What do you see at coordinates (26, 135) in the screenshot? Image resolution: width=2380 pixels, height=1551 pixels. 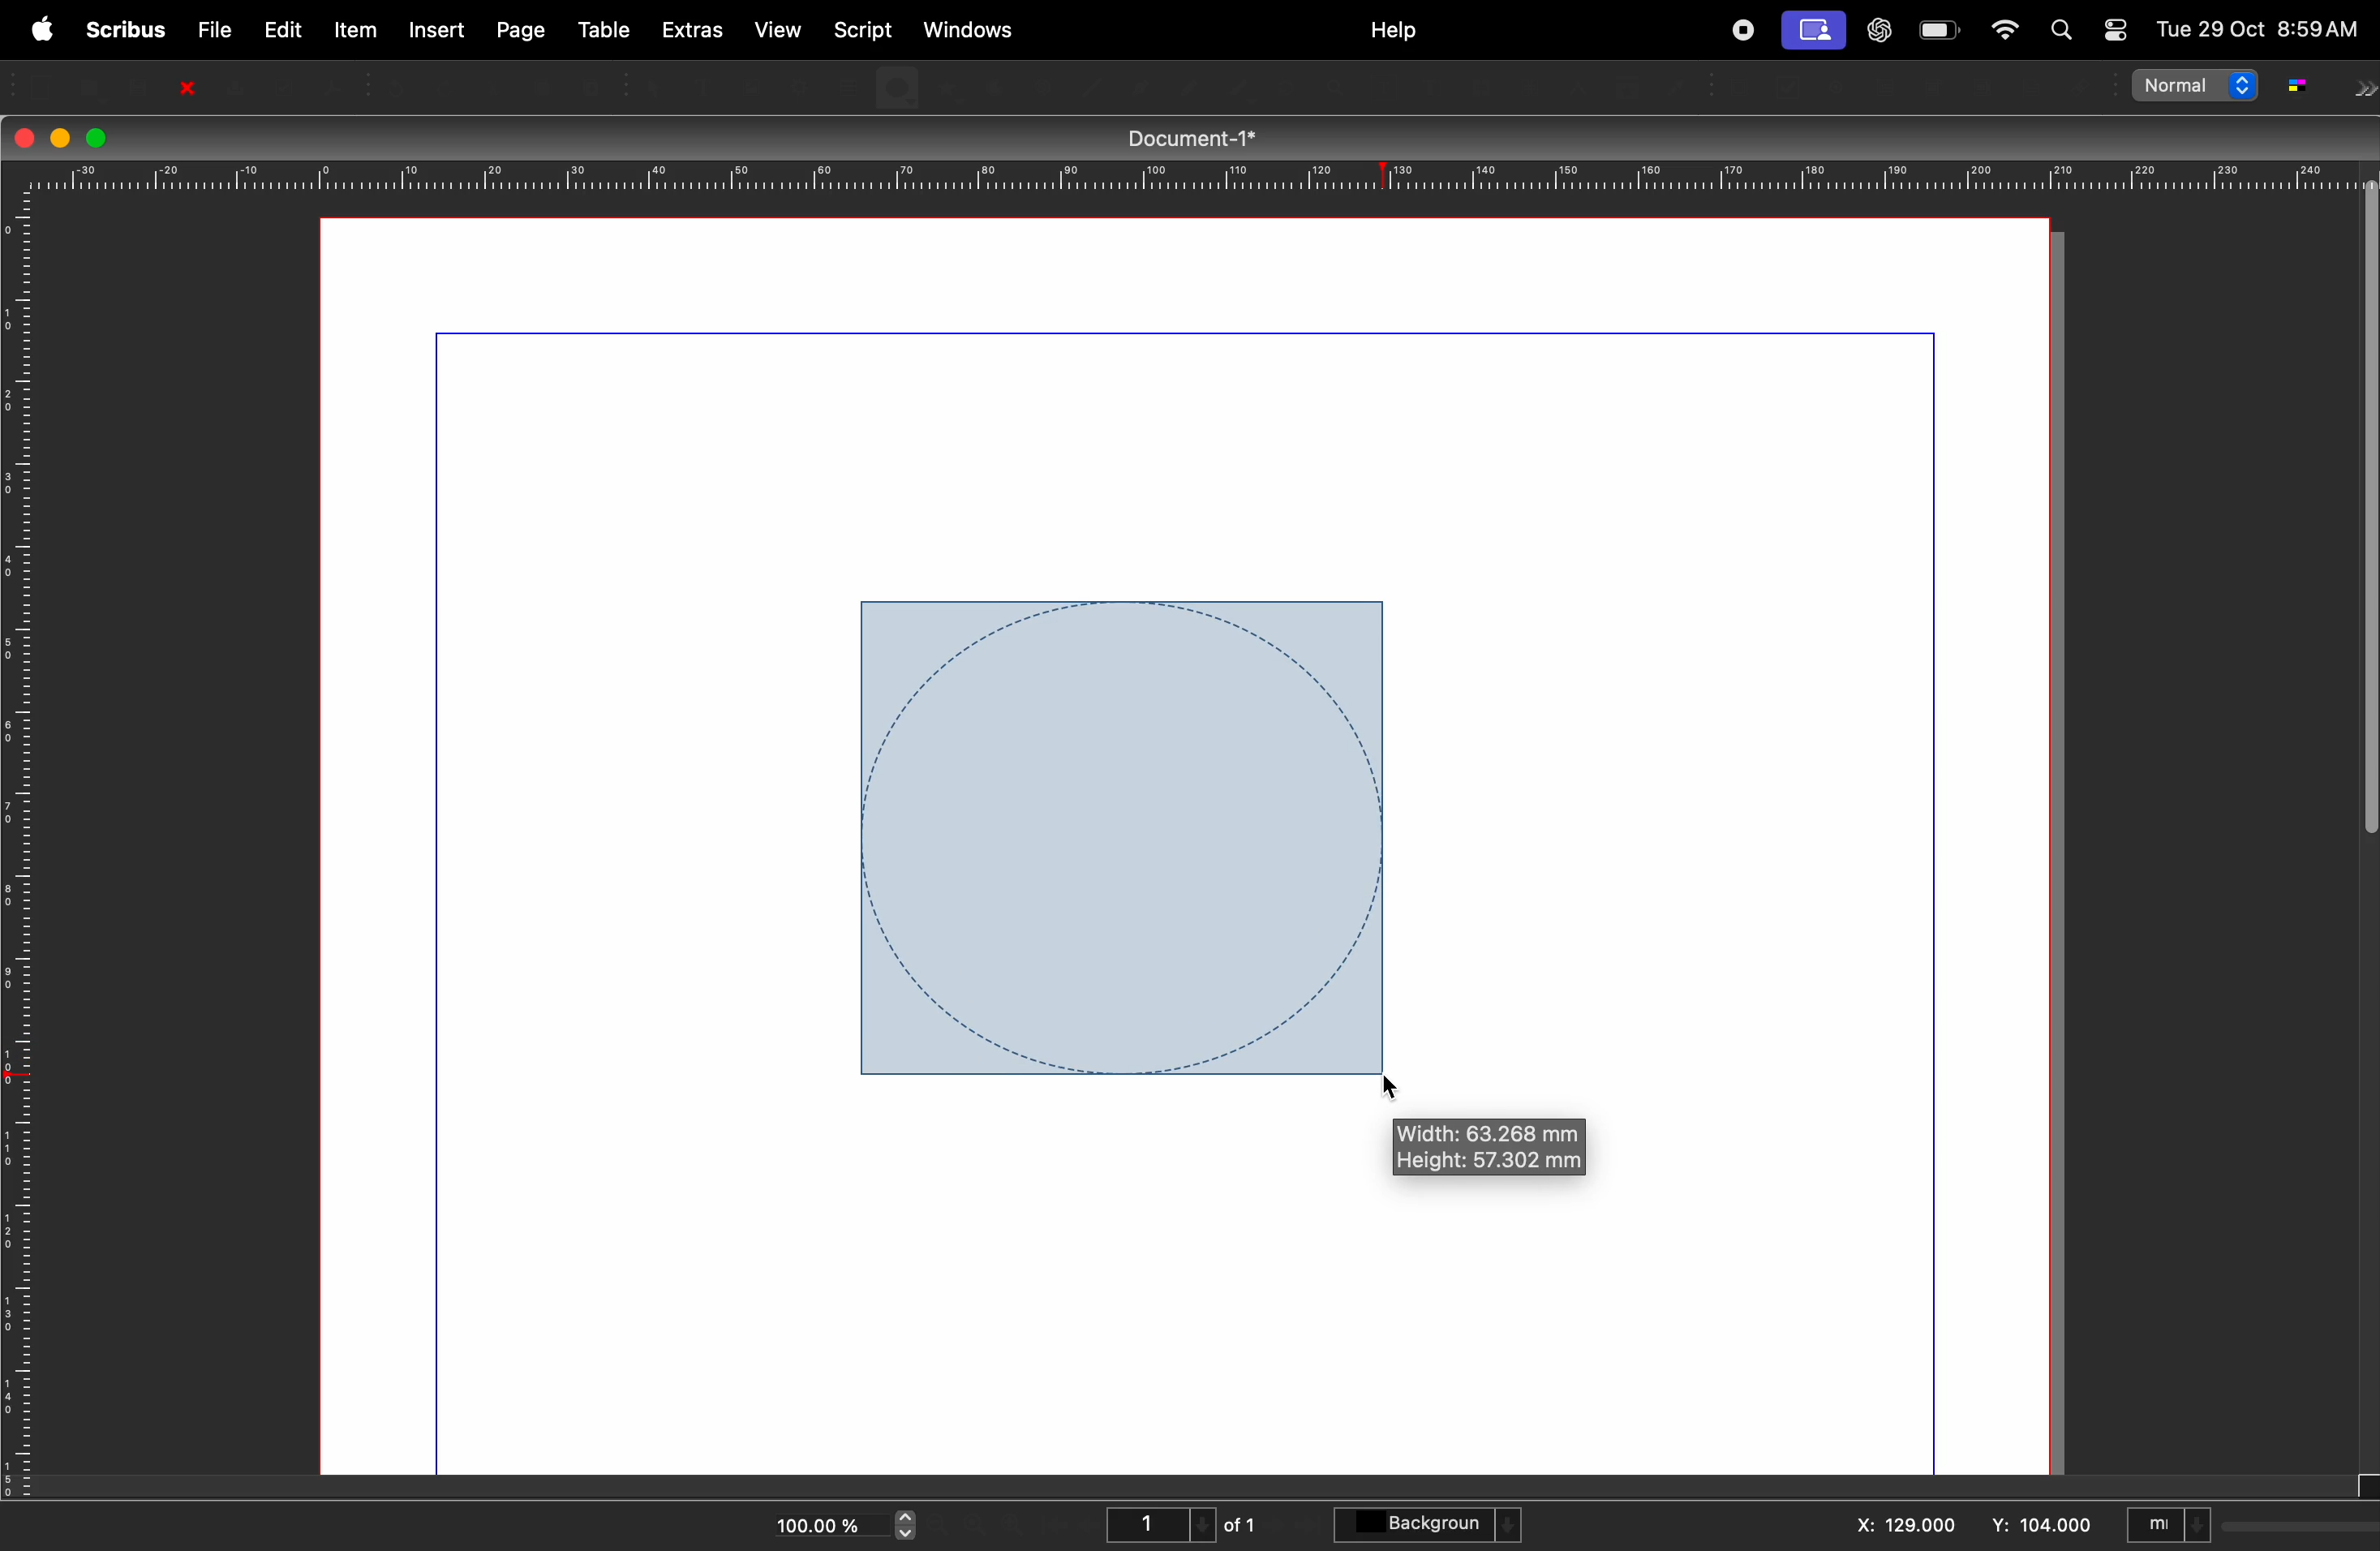 I see `closing window` at bounding box center [26, 135].